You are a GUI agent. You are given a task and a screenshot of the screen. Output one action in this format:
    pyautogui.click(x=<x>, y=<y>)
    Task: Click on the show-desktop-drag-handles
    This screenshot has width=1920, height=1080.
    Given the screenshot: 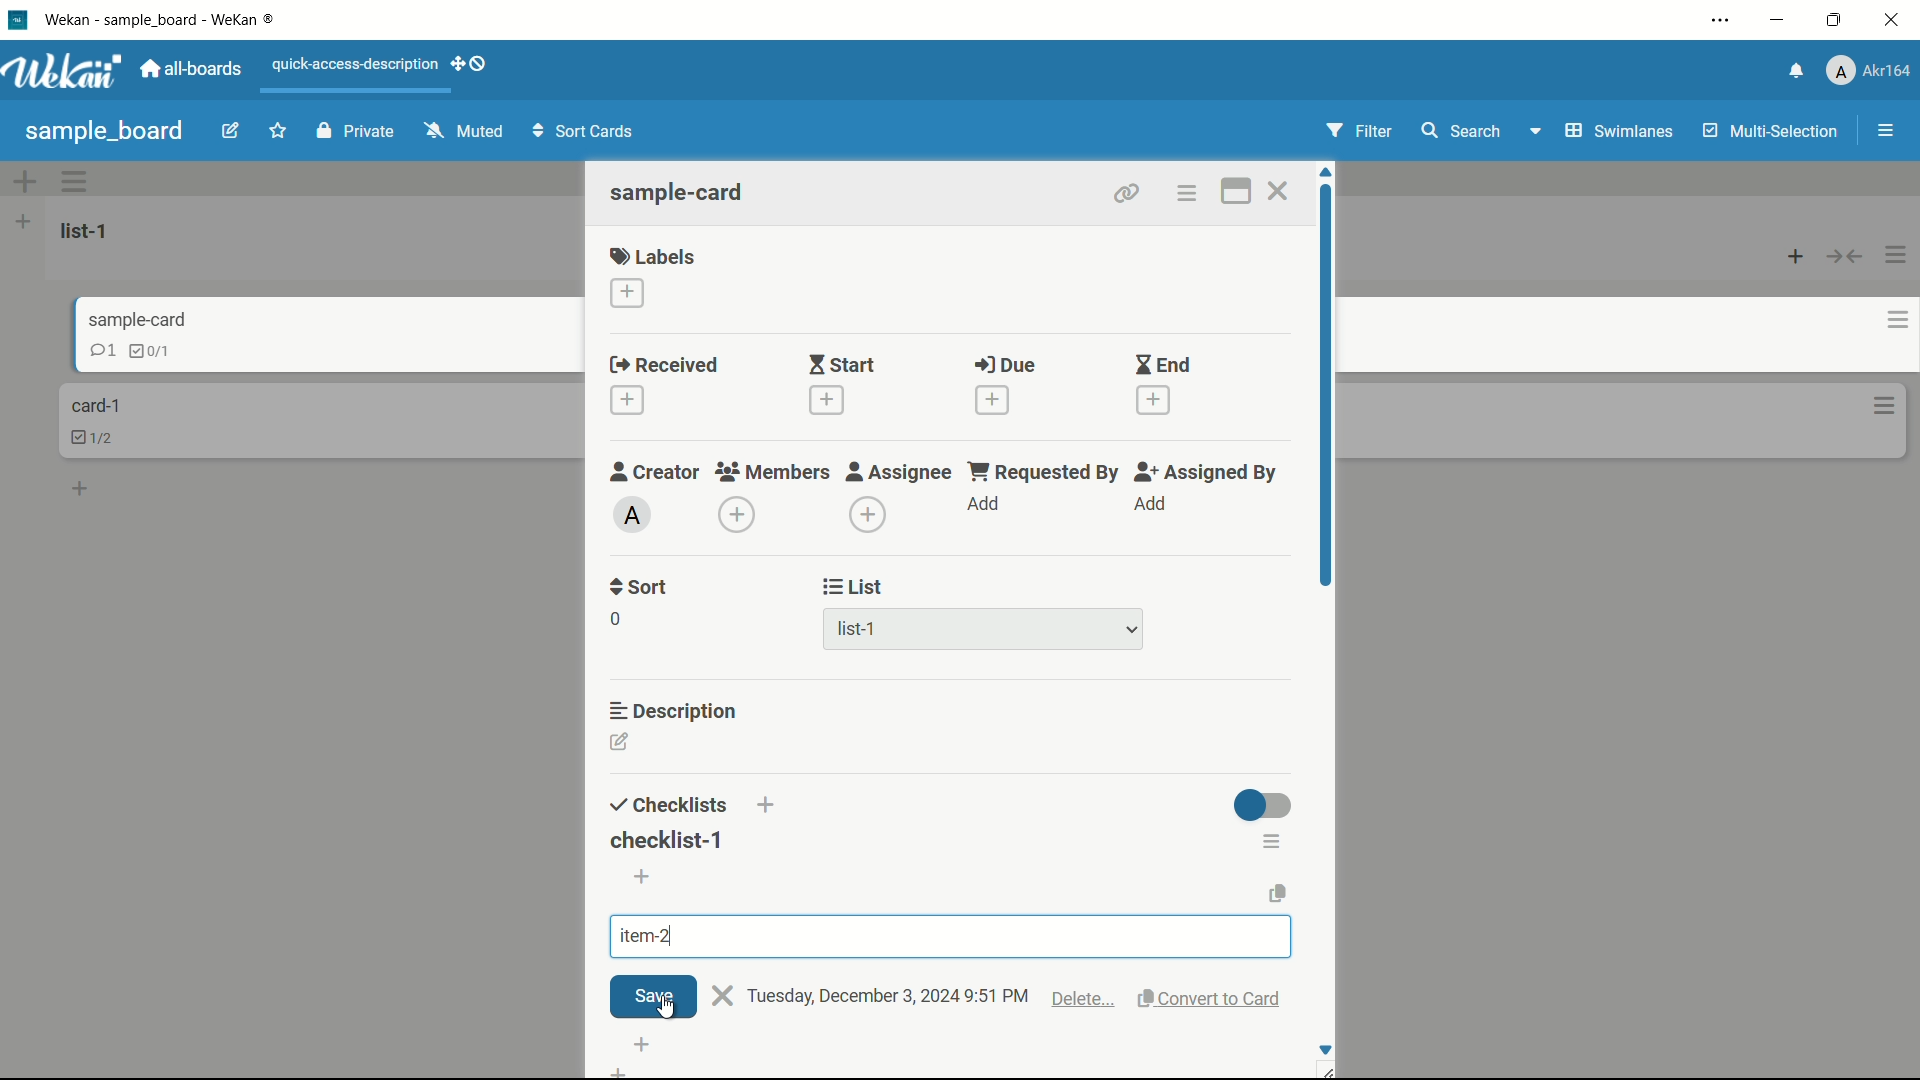 What is the action you would take?
    pyautogui.click(x=470, y=64)
    